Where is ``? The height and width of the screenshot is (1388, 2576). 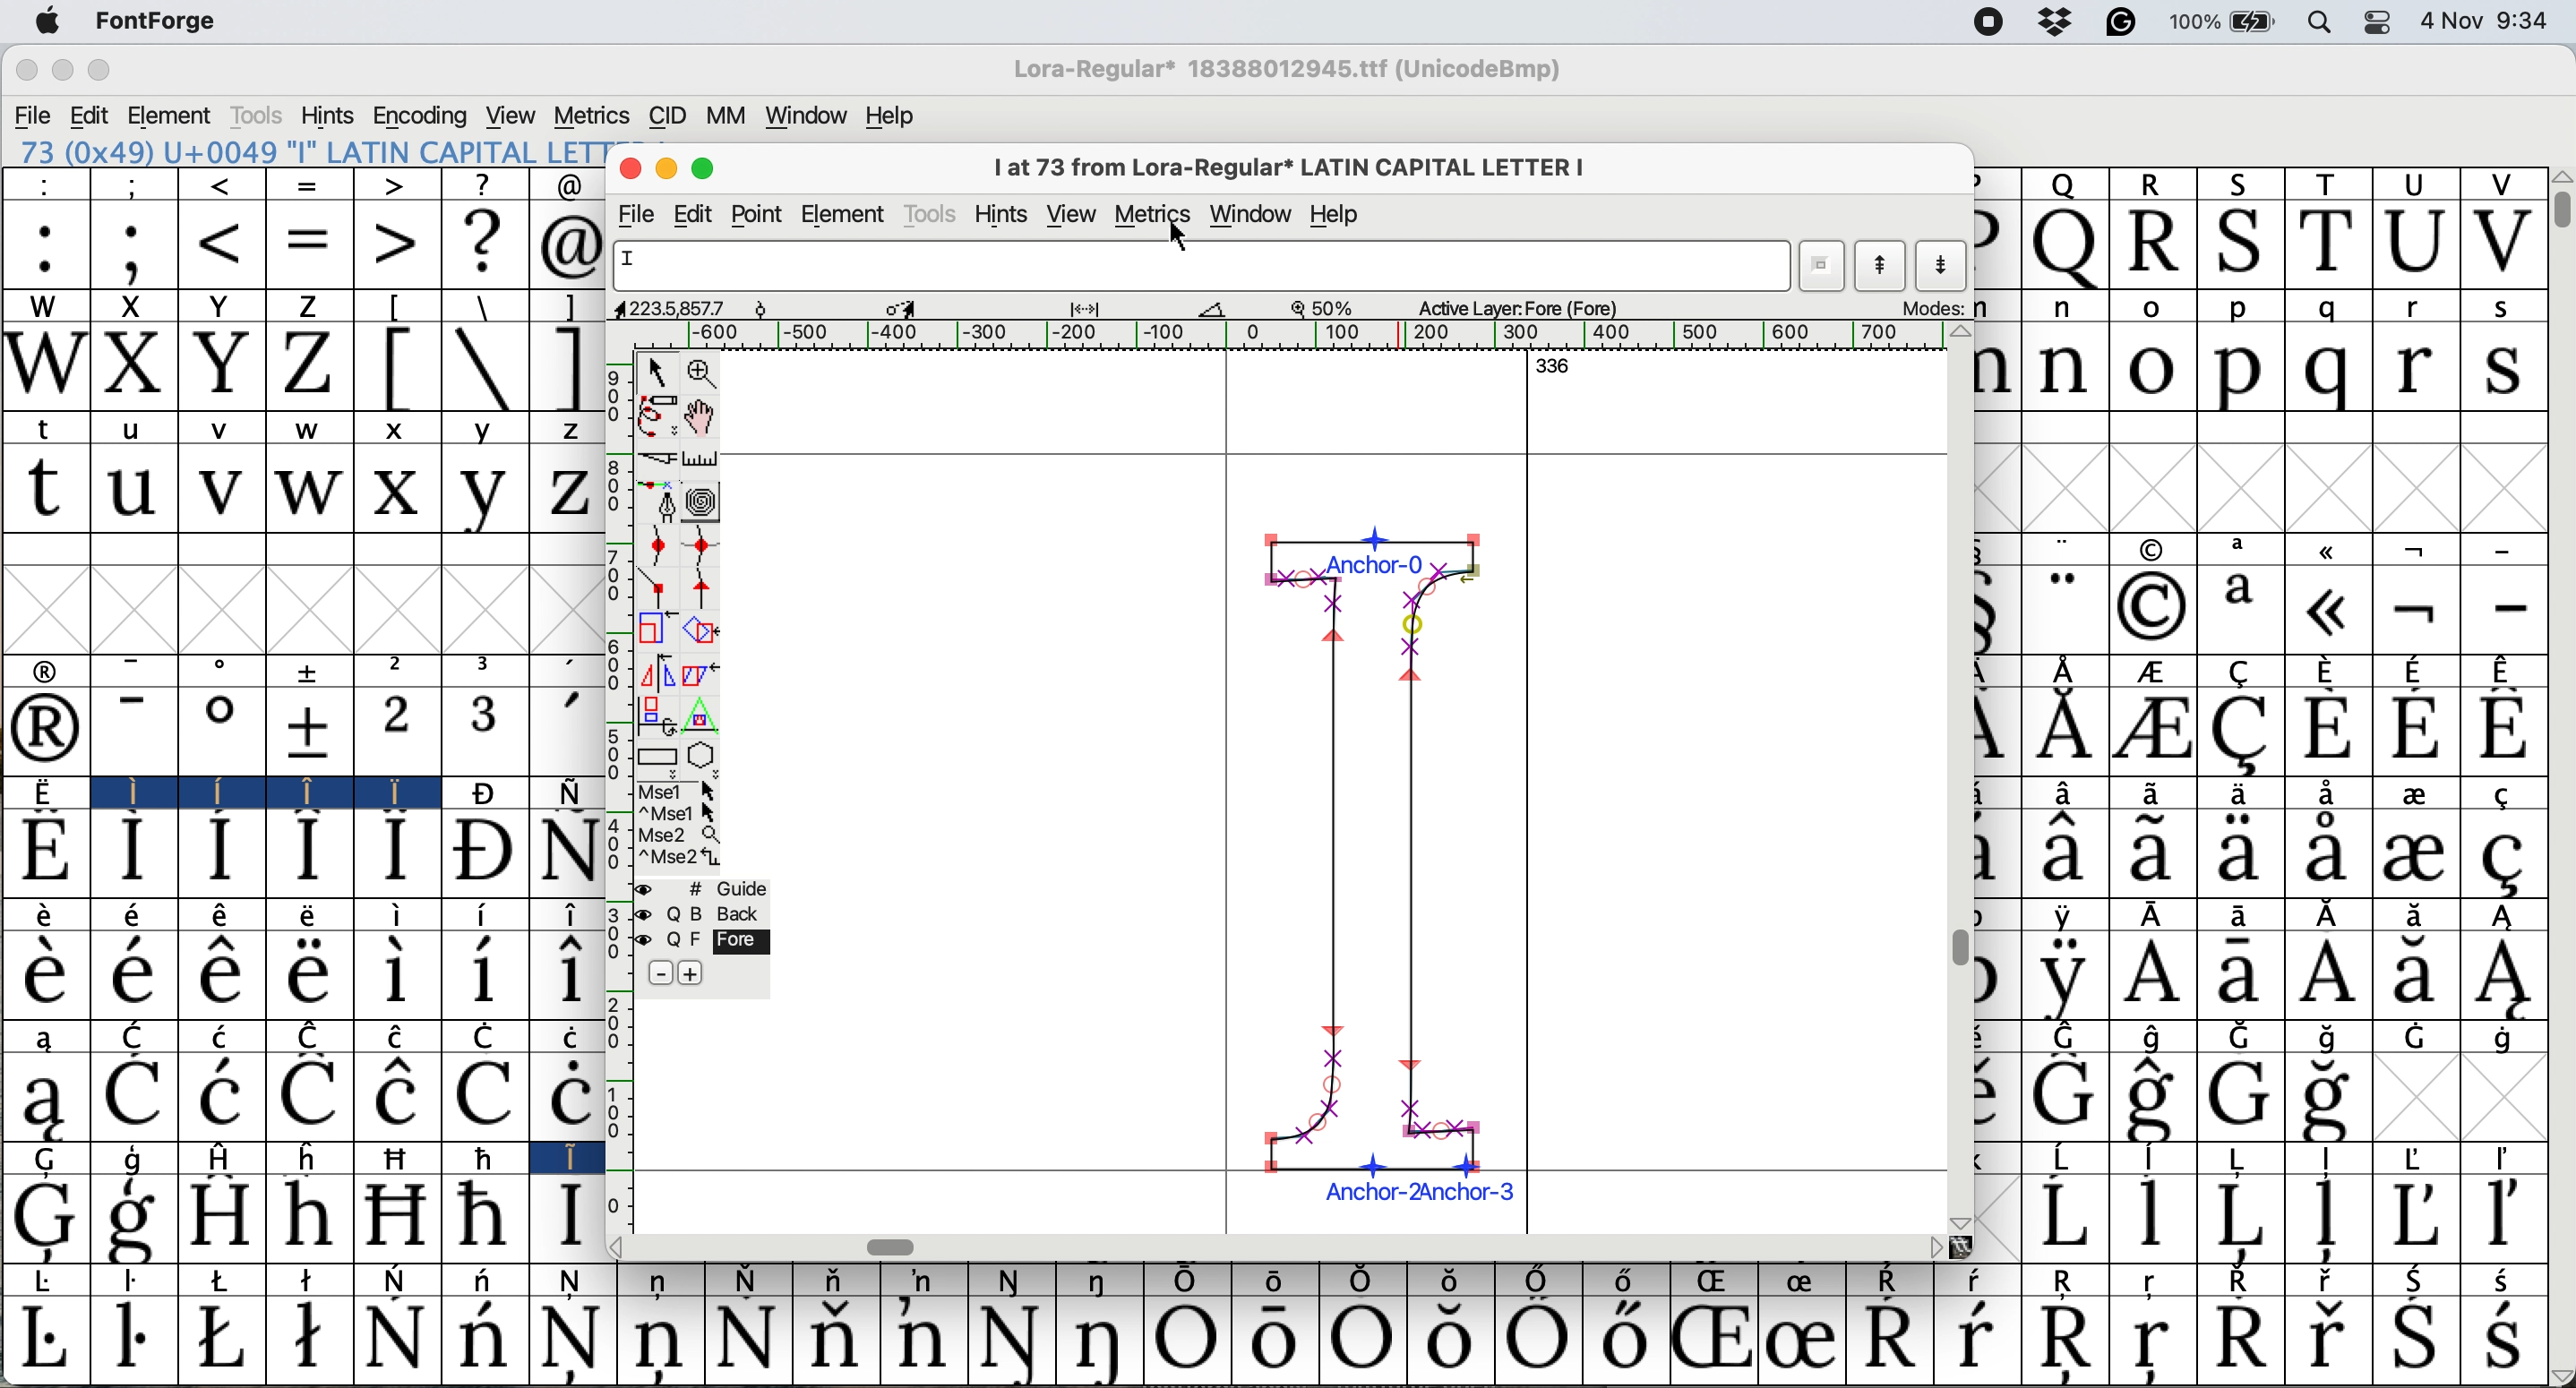  is located at coordinates (649, 888).